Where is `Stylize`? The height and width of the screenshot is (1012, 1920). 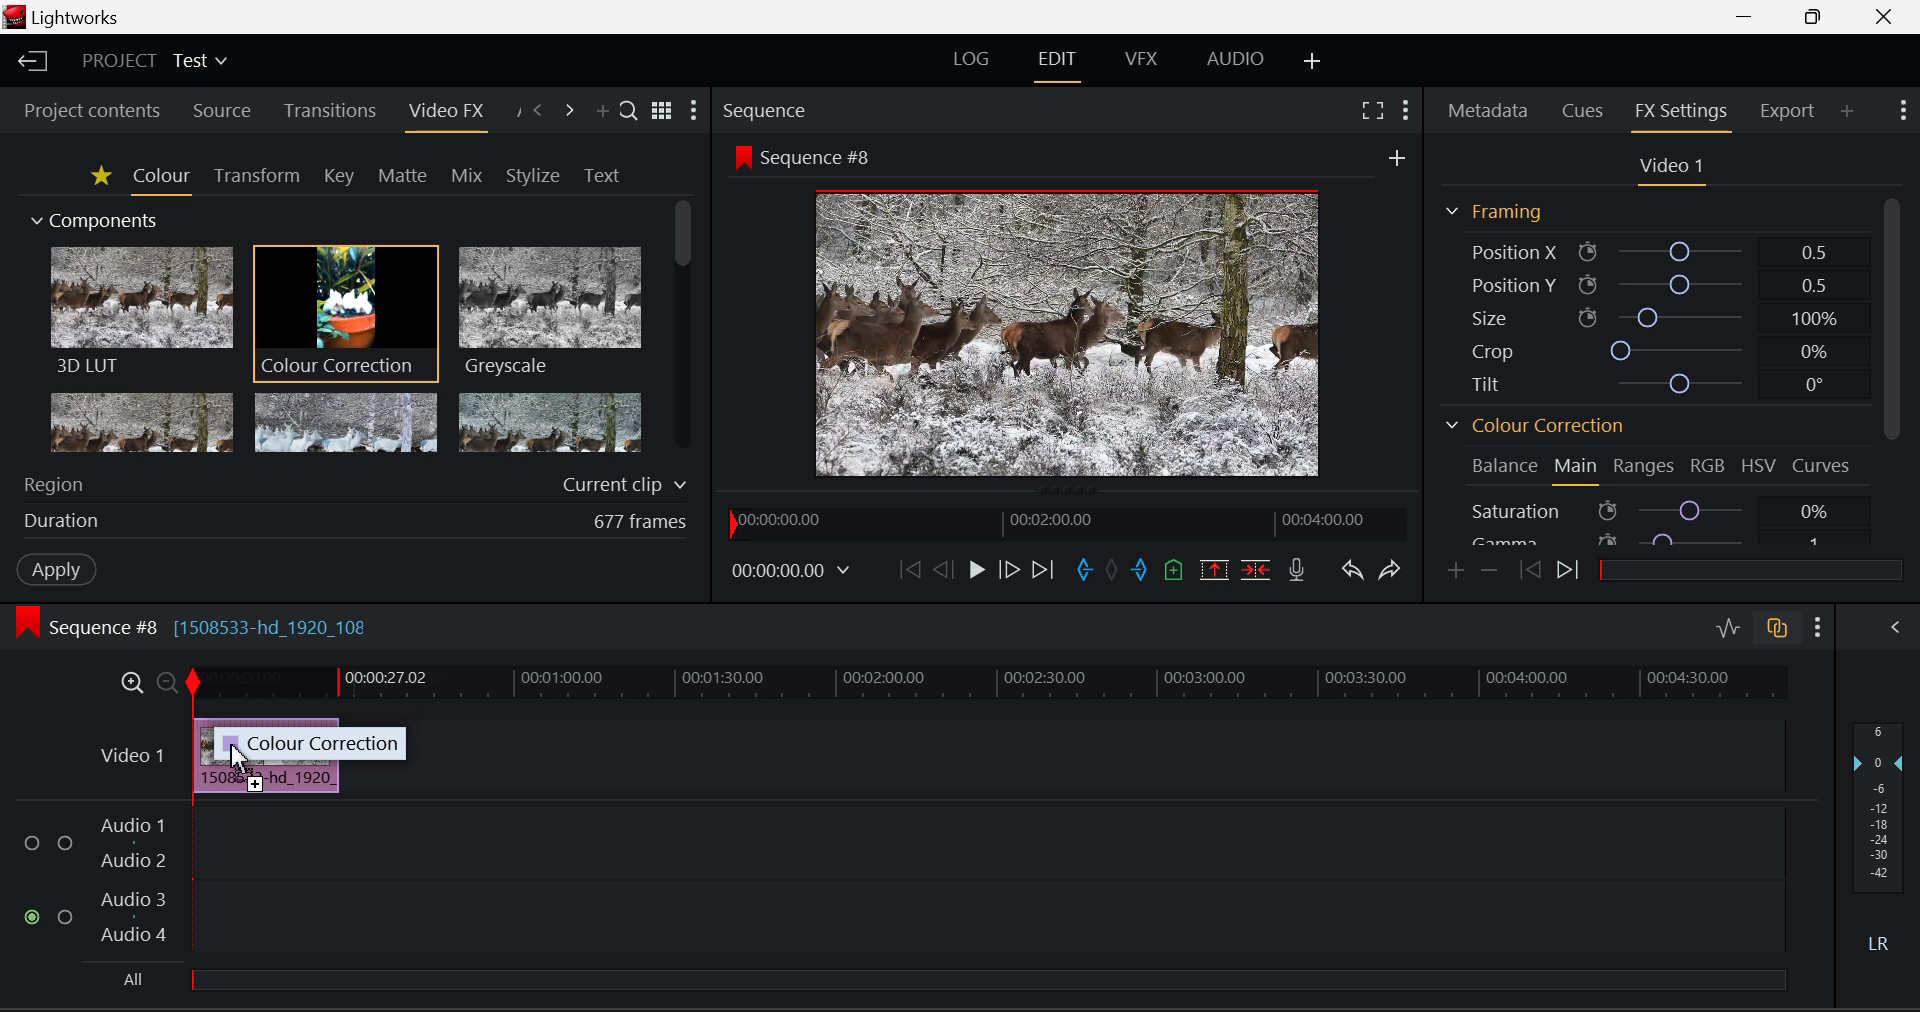
Stylize is located at coordinates (535, 175).